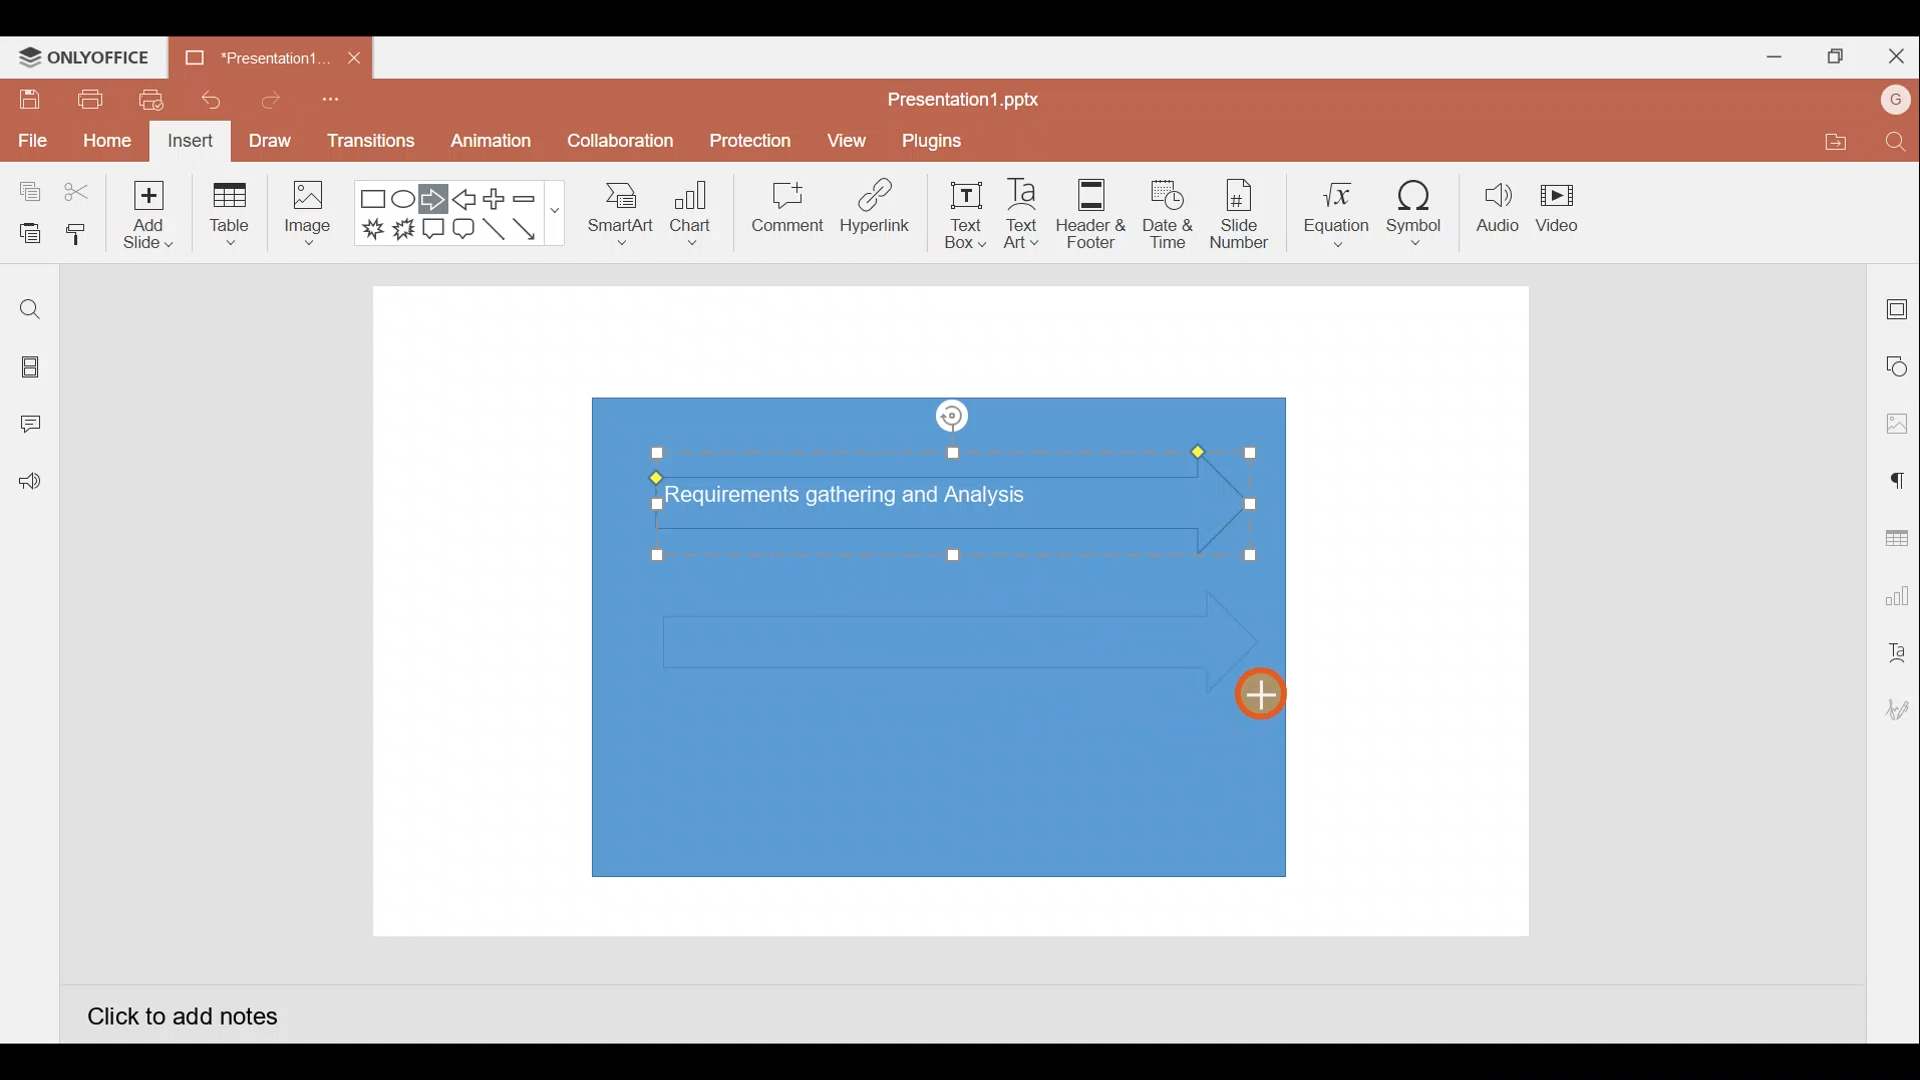 The image size is (1920, 1080). Describe the element at coordinates (1339, 207) in the screenshot. I see `Equation` at that location.